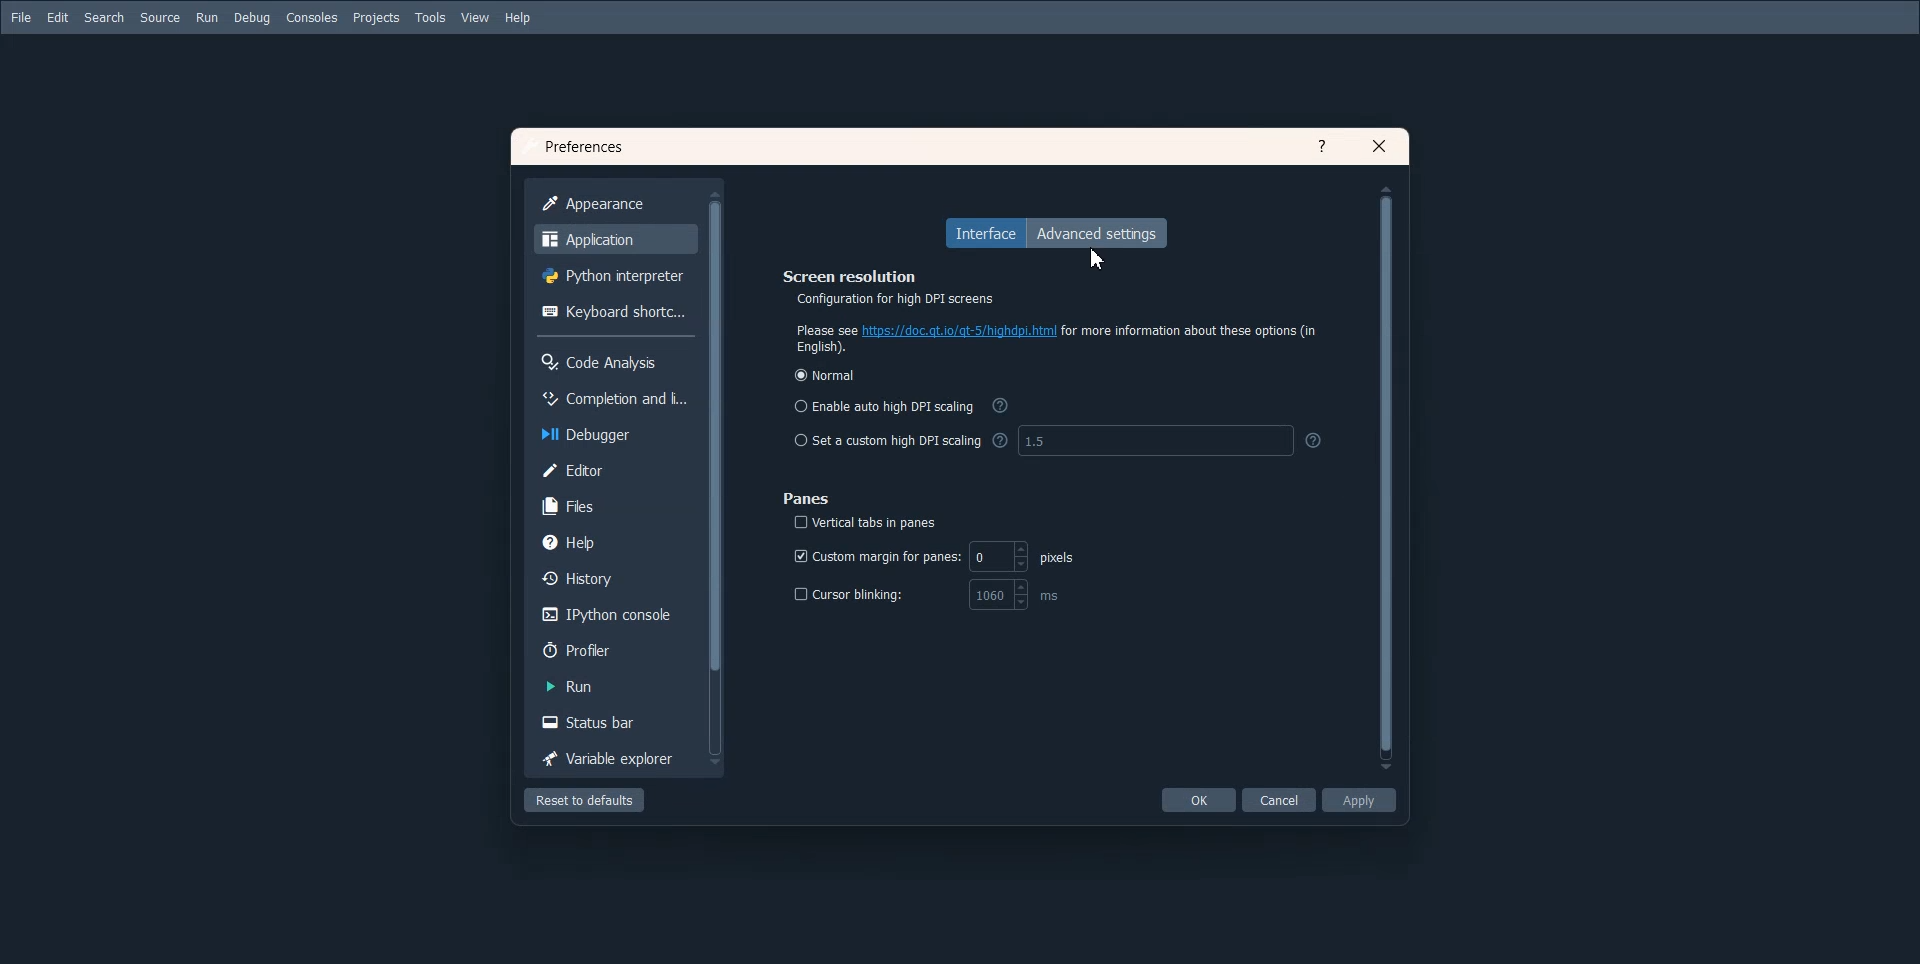 This screenshot has height=964, width=1920. What do you see at coordinates (1198, 799) in the screenshot?
I see `OK` at bounding box center [1198, 799].